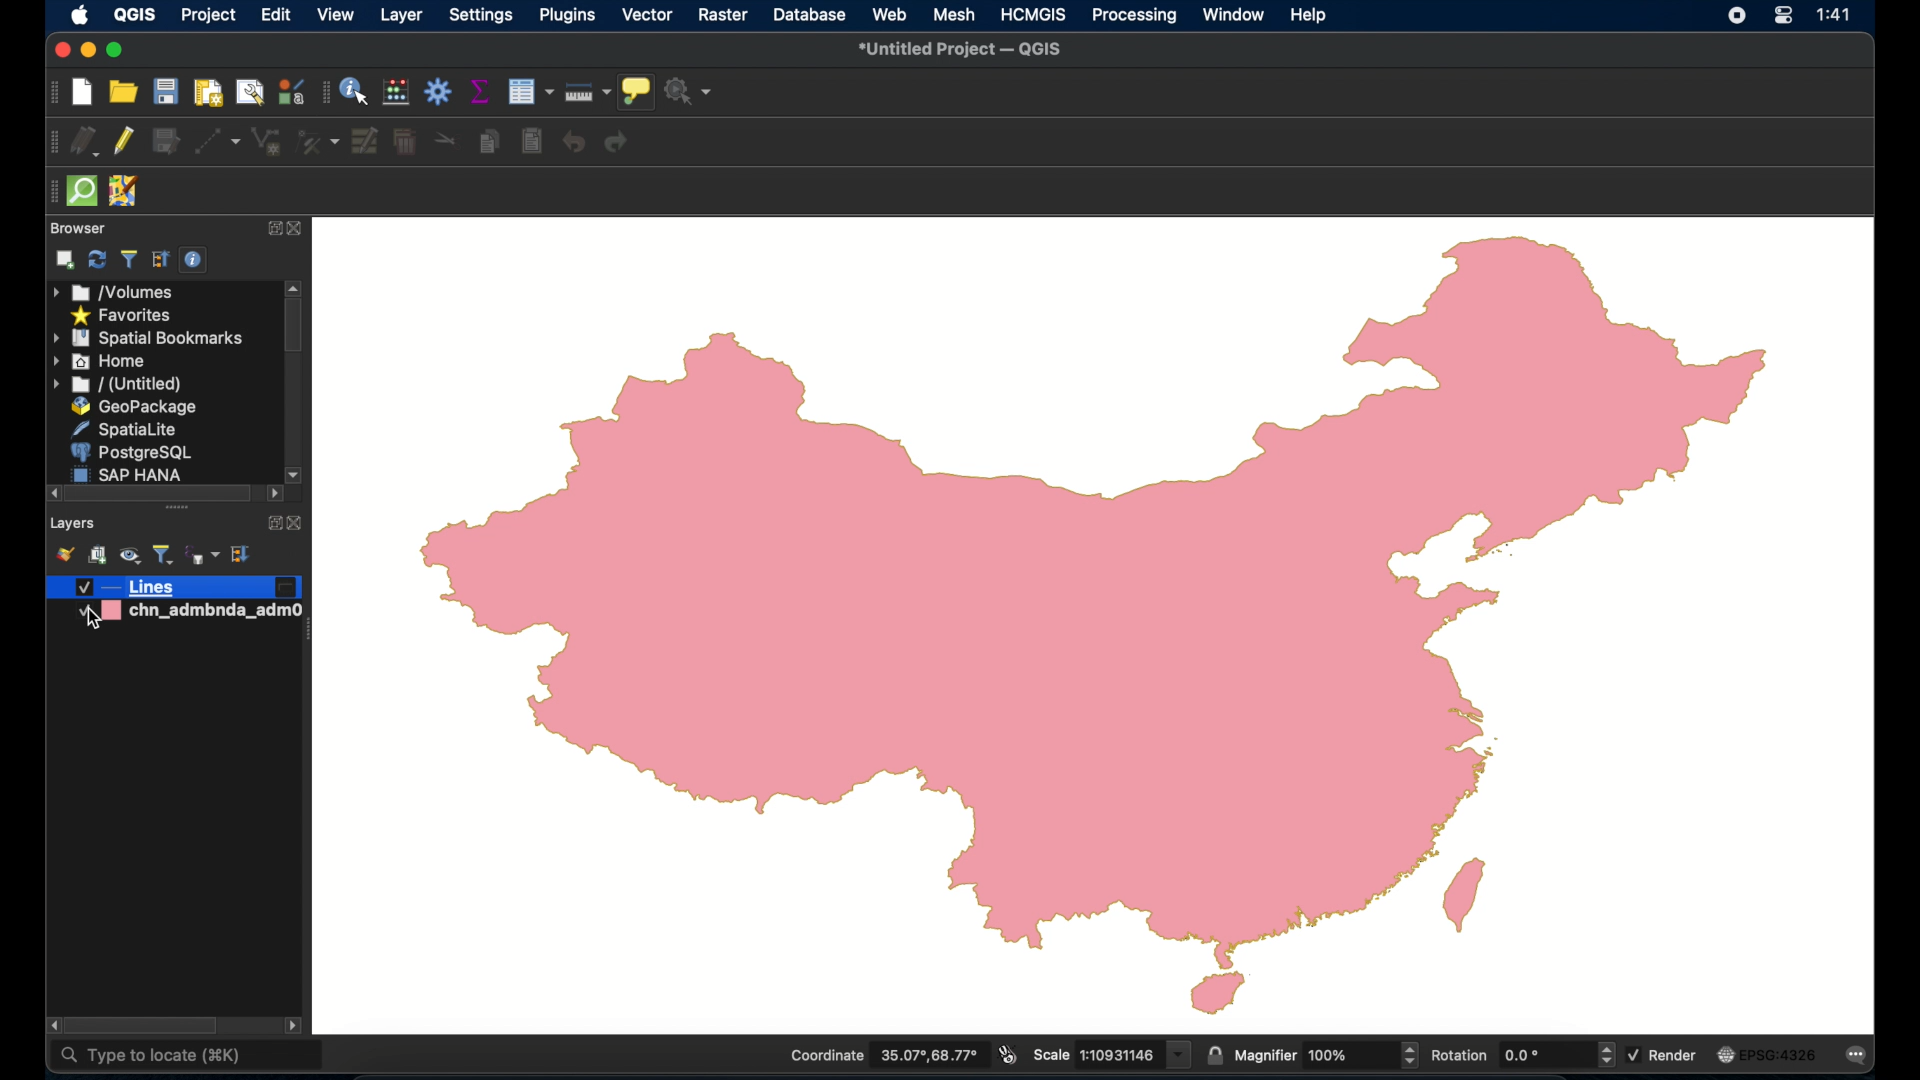 The height and width of the screenshot is (1080, 1920). I want to click on close, so click(295, 229).